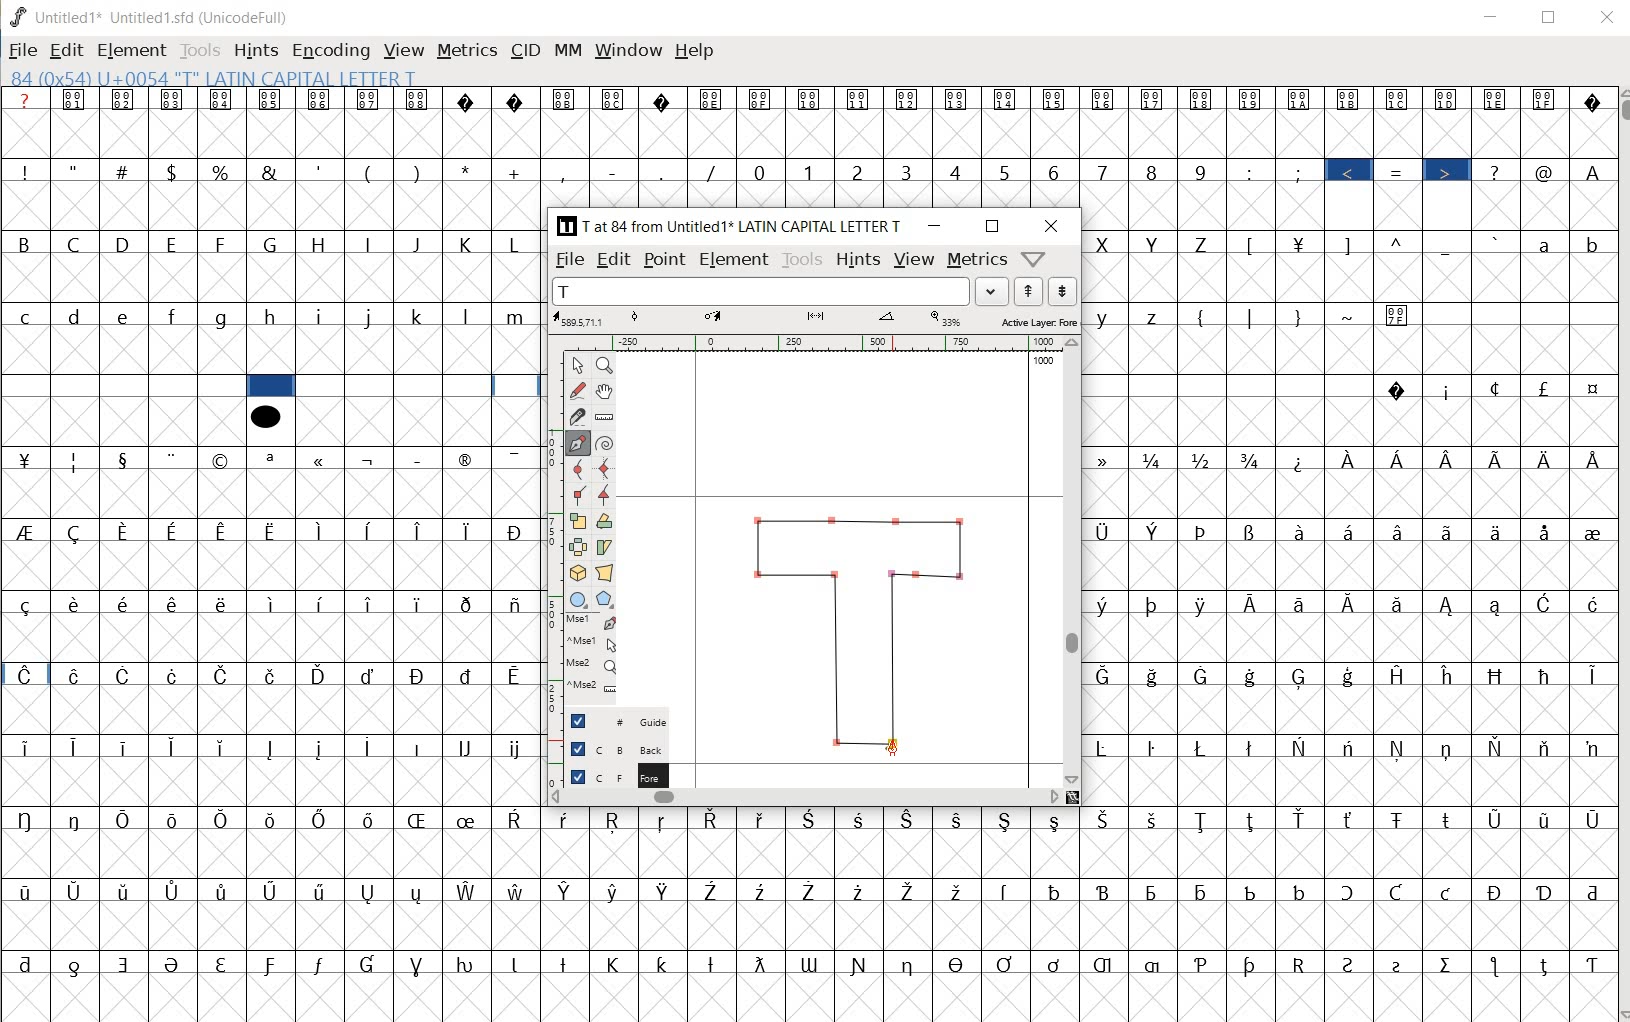  Describe the element at coordinates (1005, 169) in the screenshot. I see `5` at that location.